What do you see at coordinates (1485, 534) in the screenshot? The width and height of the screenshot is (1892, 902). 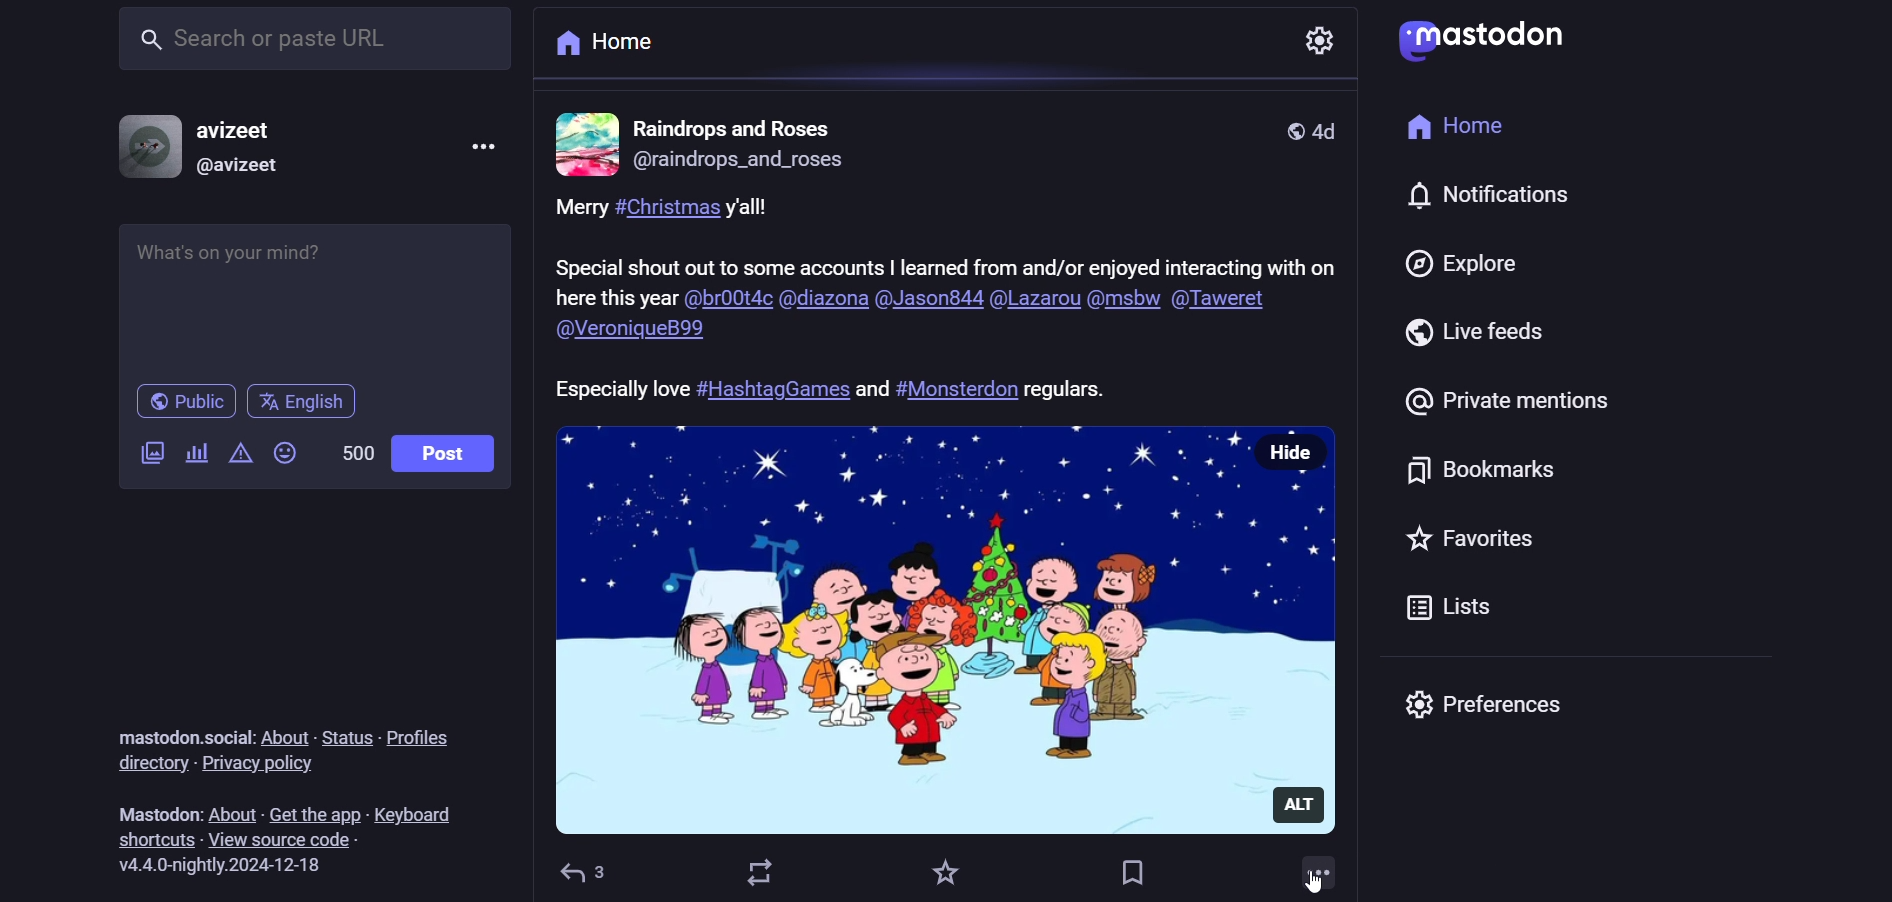 I see `favorites` at bounding box center [1485, 534].